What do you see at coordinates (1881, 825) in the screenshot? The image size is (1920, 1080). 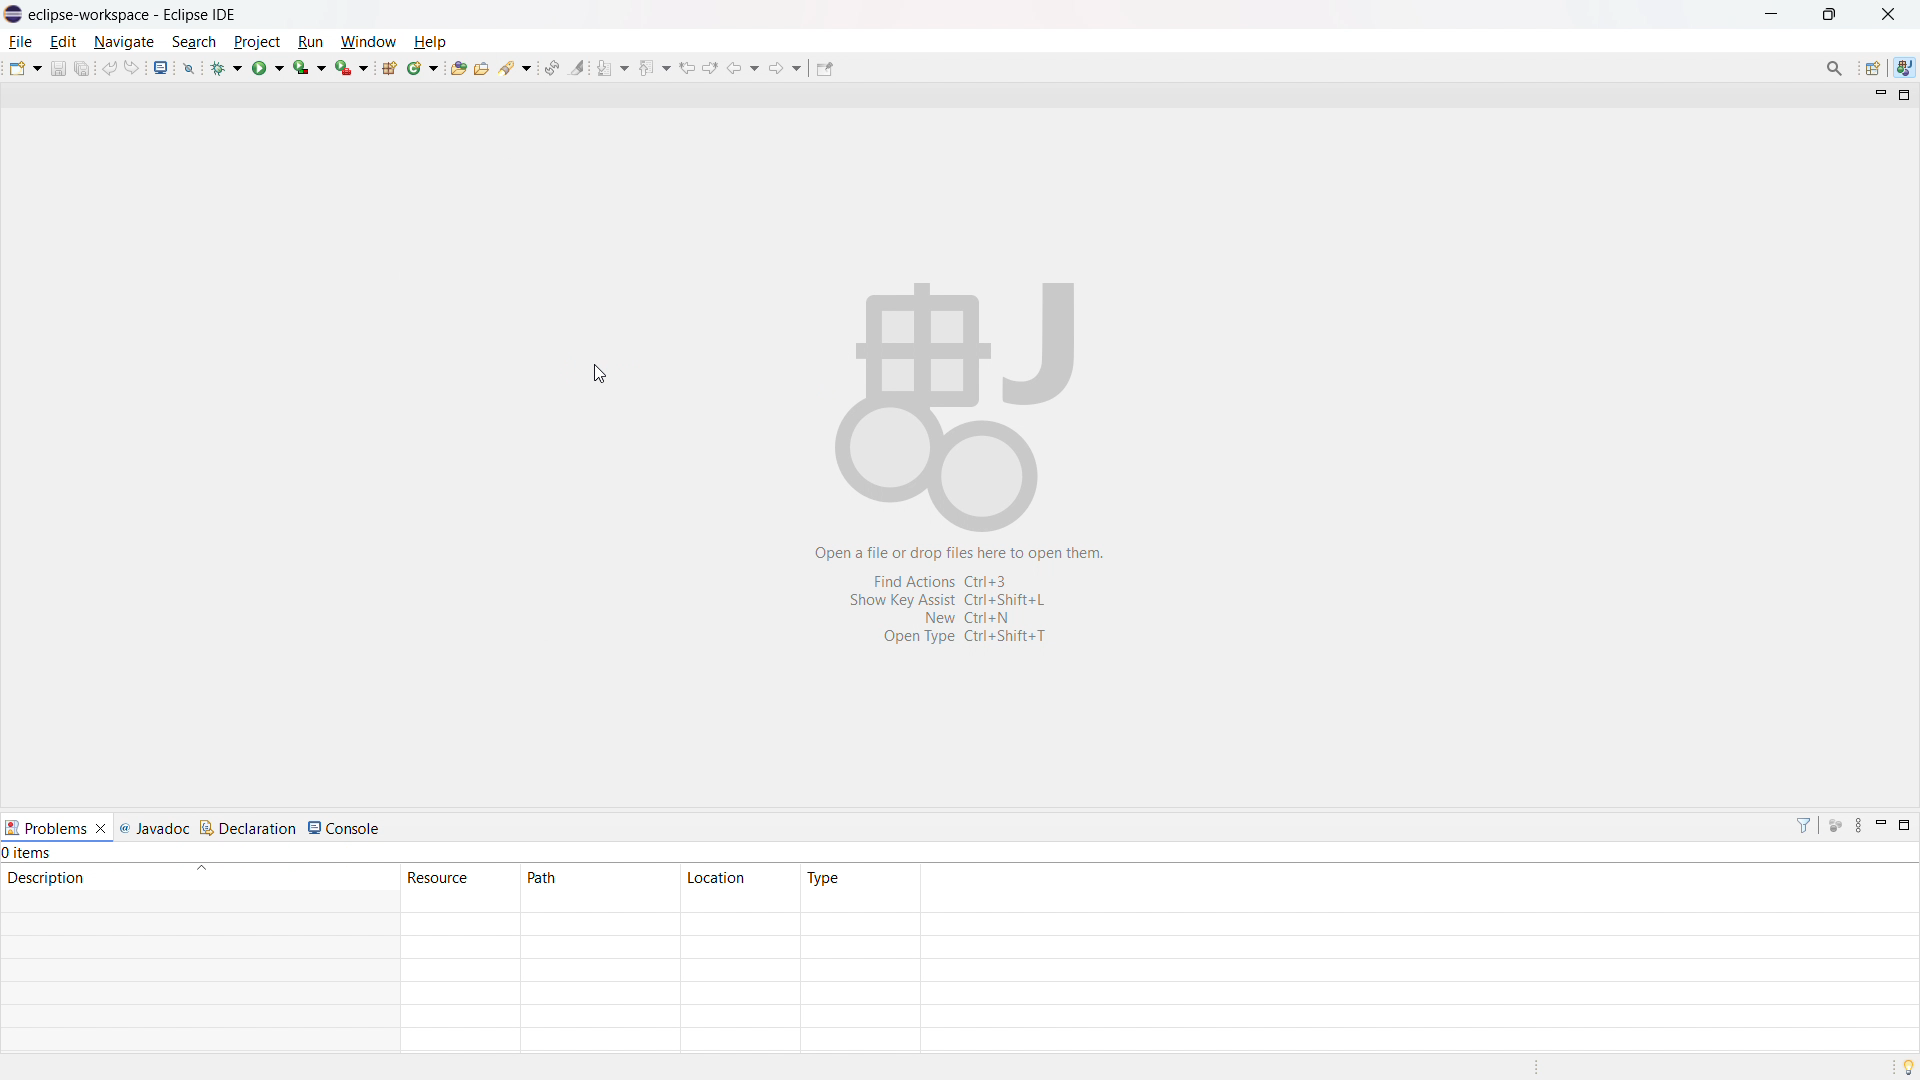 I see `Minimize Window Button` at bounding box center [1881, 825].